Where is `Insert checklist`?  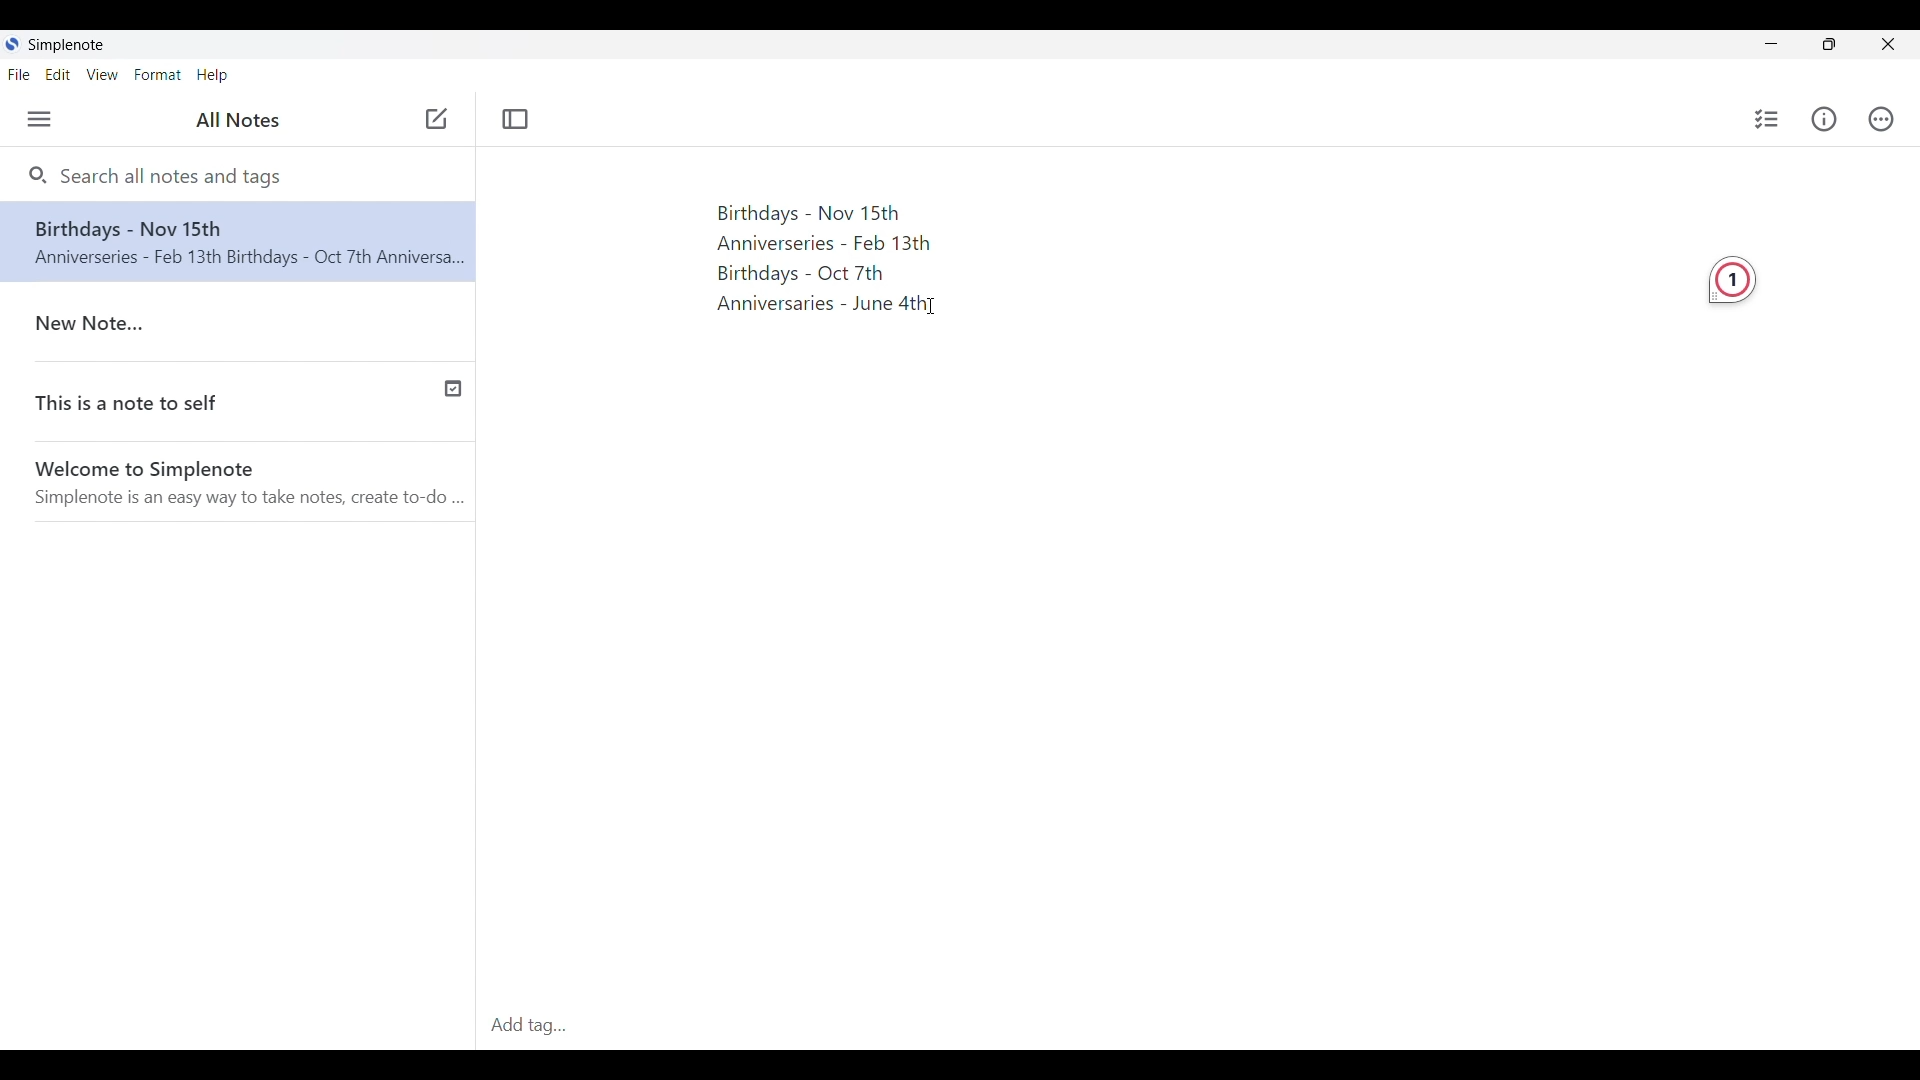
Insert checklist is located at coordinates (1768, 119).